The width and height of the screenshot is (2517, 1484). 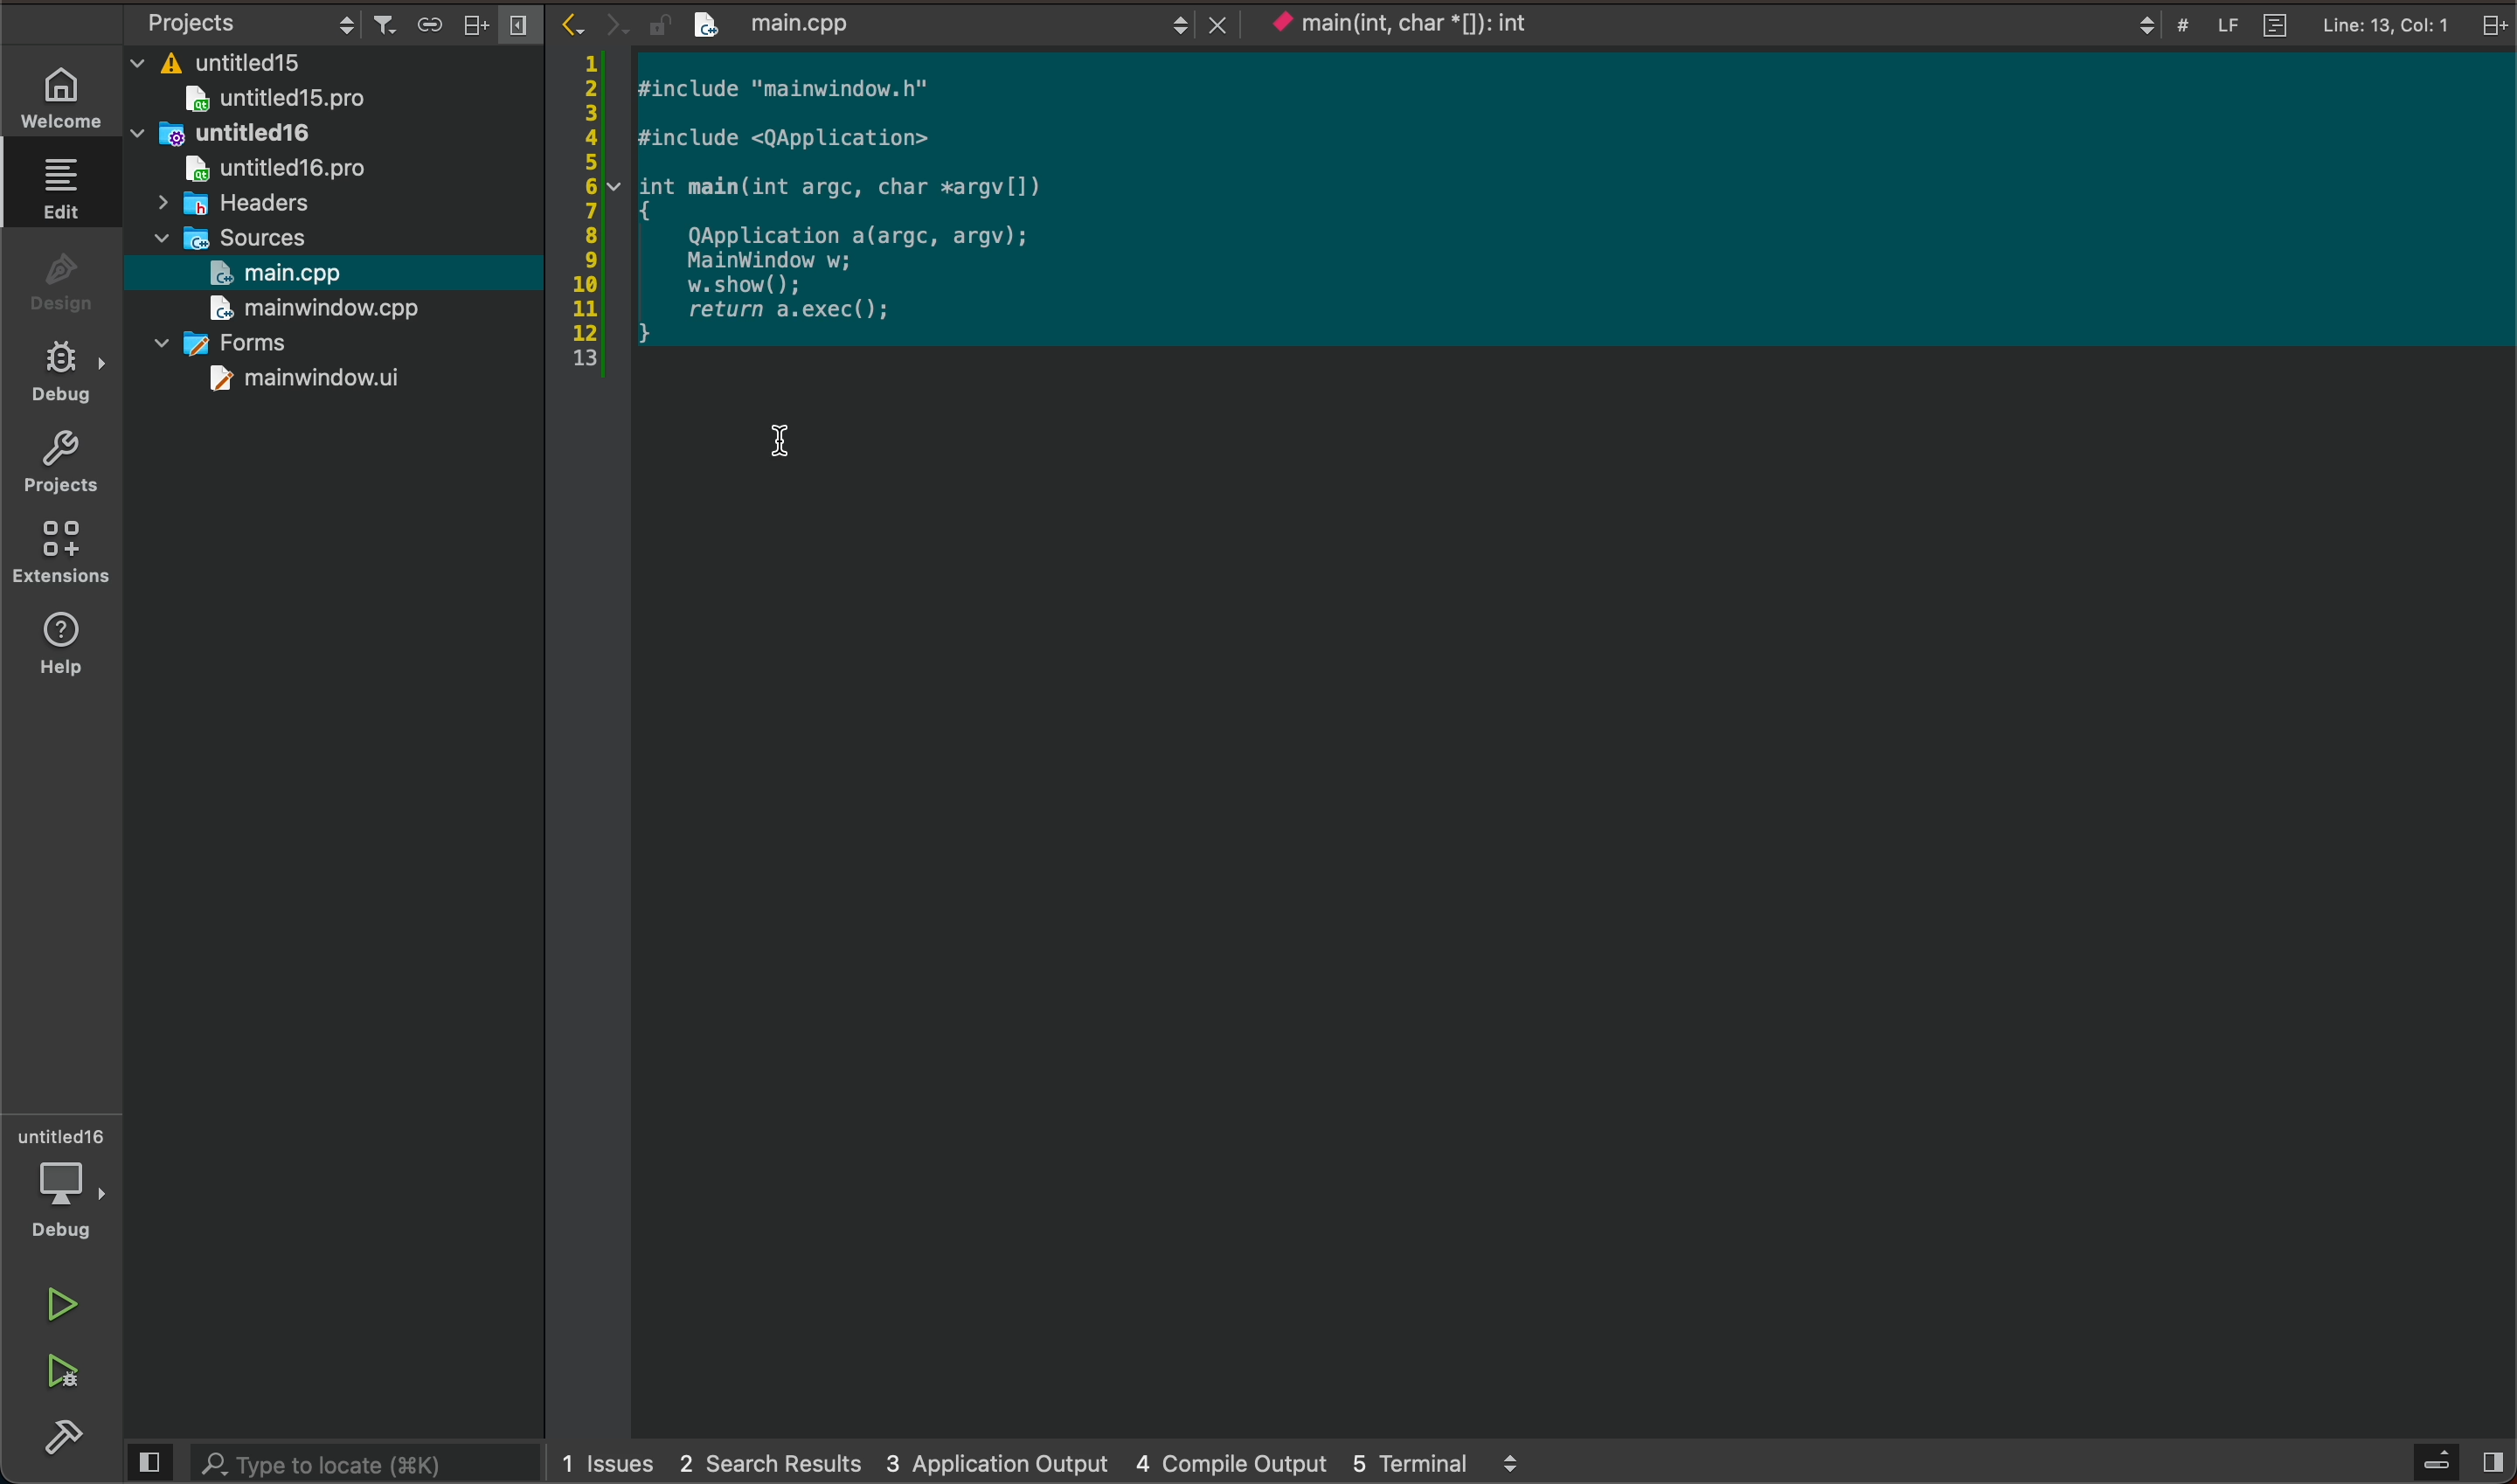 What do you see at coordinates (240, 340) in the screenshot?
I see `forms` at bounding box center [240, 340].